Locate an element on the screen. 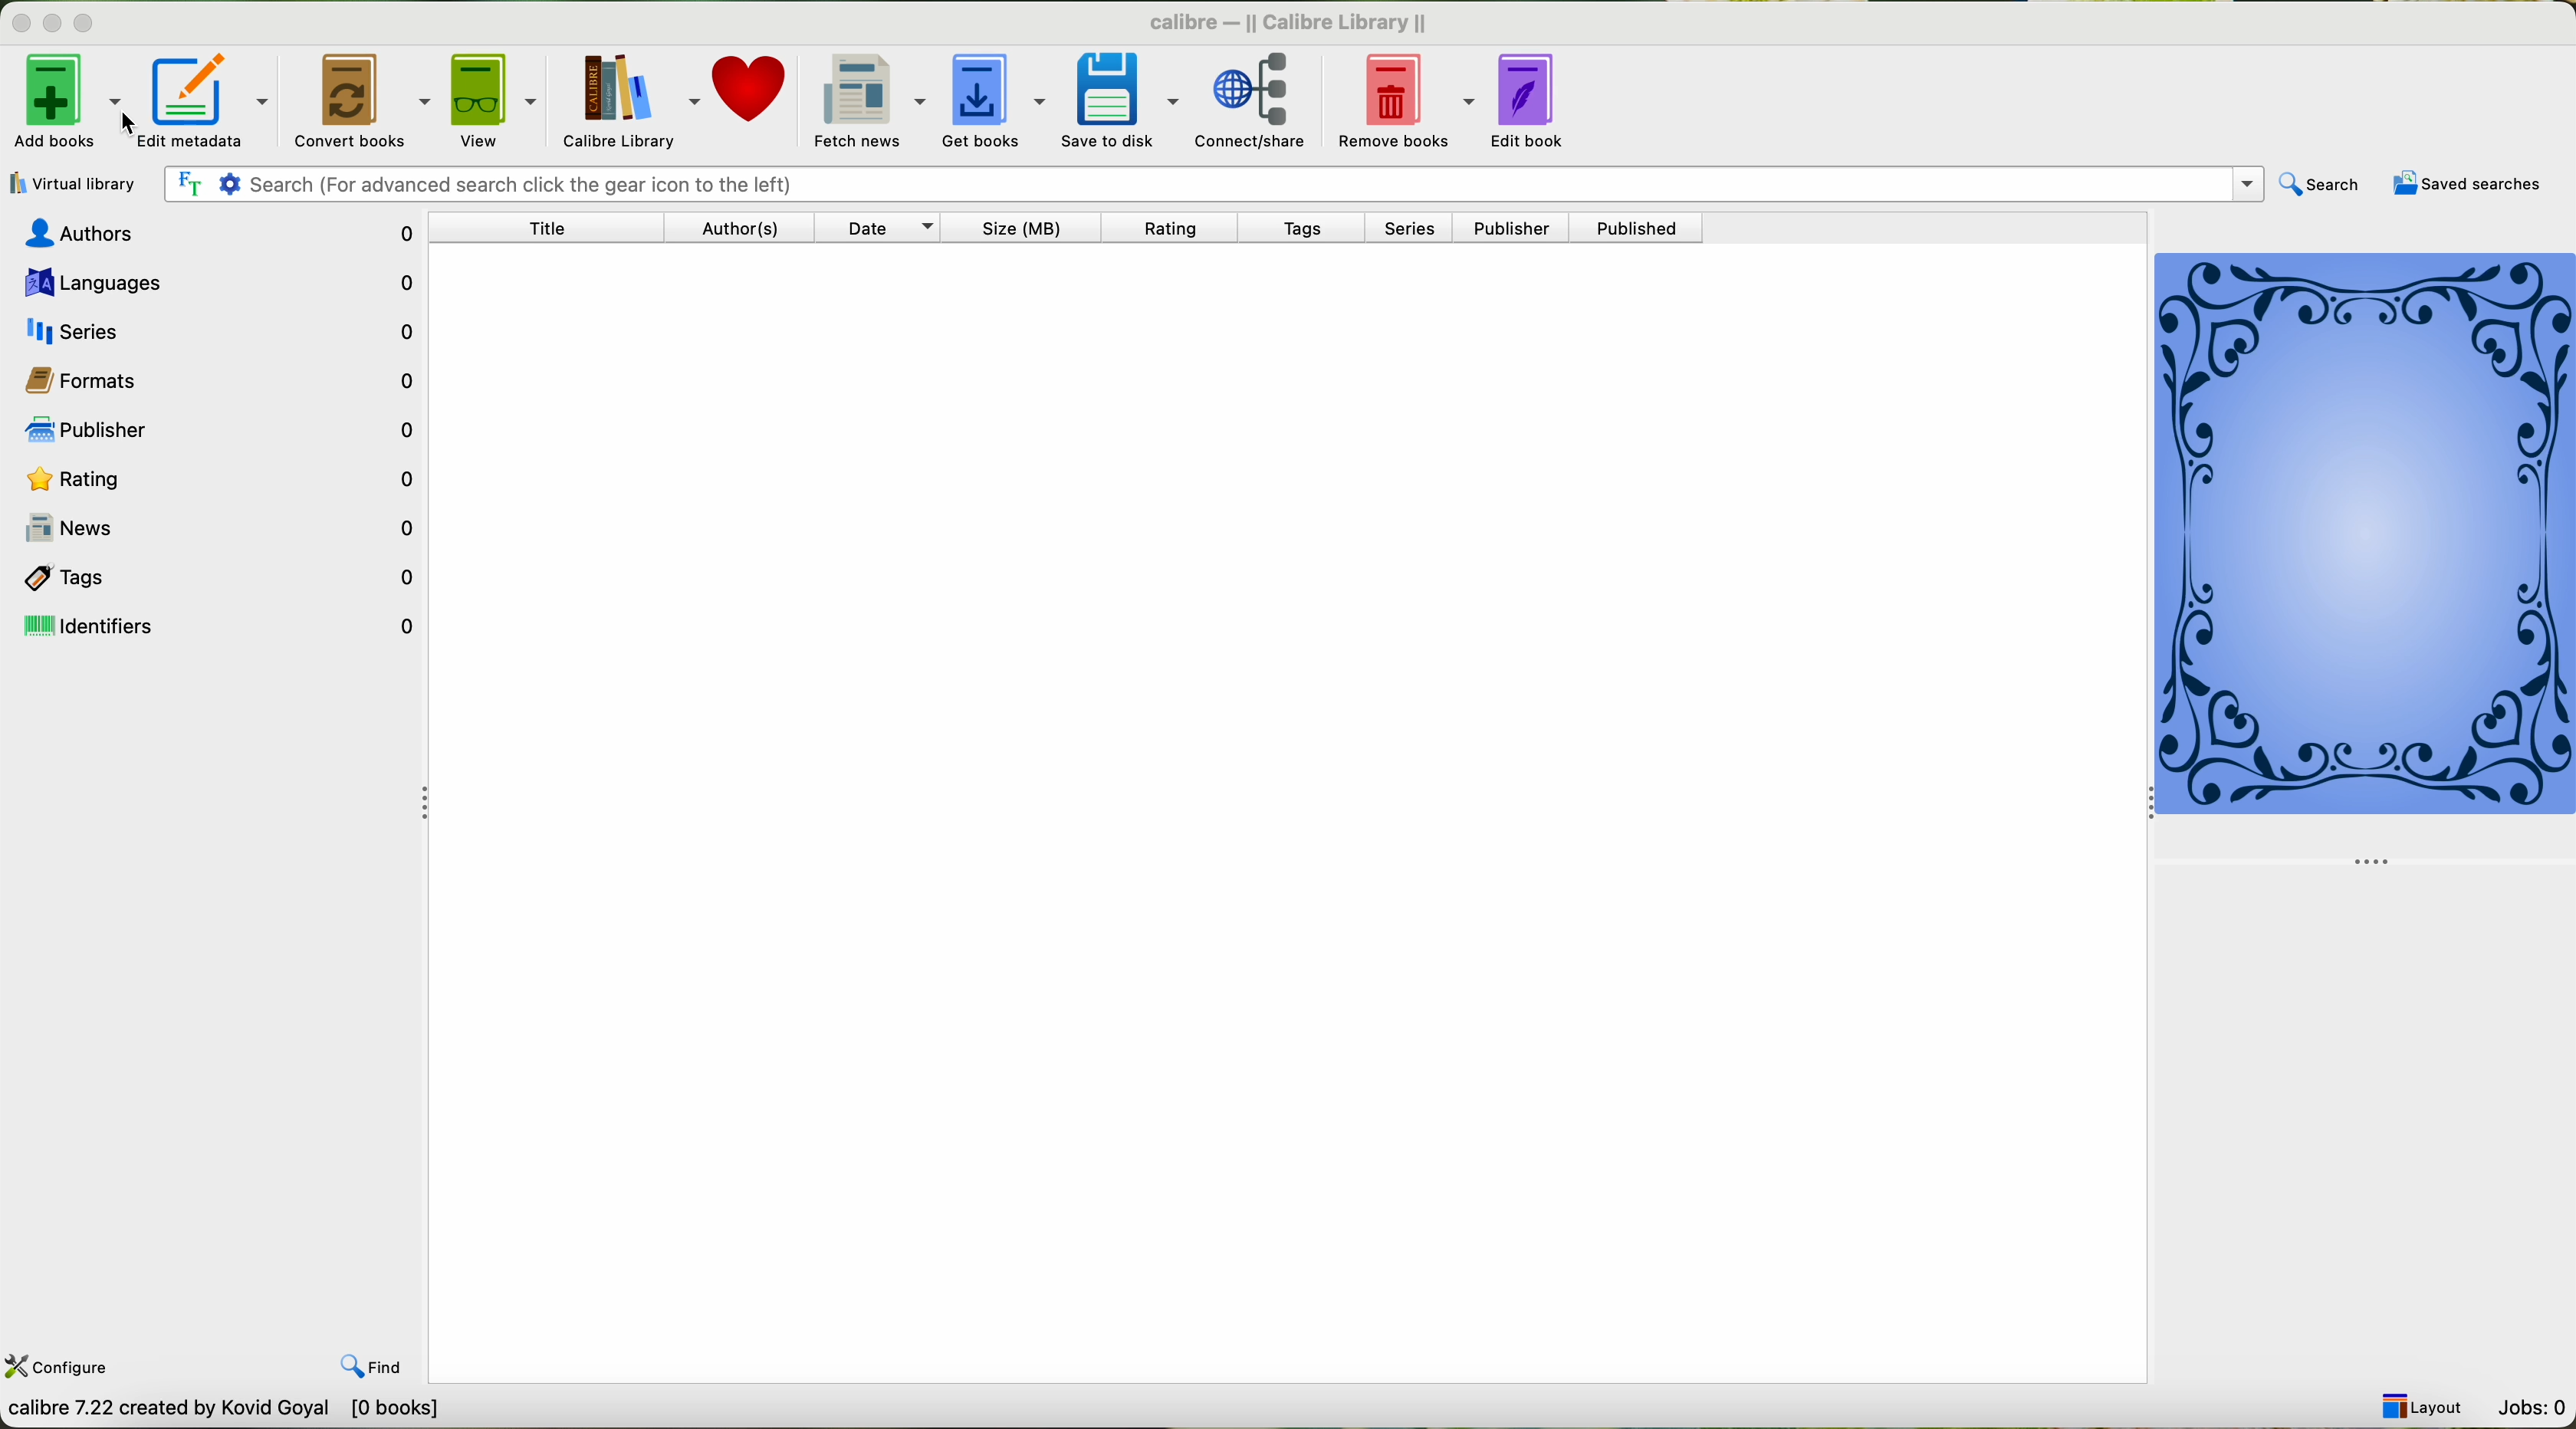  get books is located at coordinates (995, 102).